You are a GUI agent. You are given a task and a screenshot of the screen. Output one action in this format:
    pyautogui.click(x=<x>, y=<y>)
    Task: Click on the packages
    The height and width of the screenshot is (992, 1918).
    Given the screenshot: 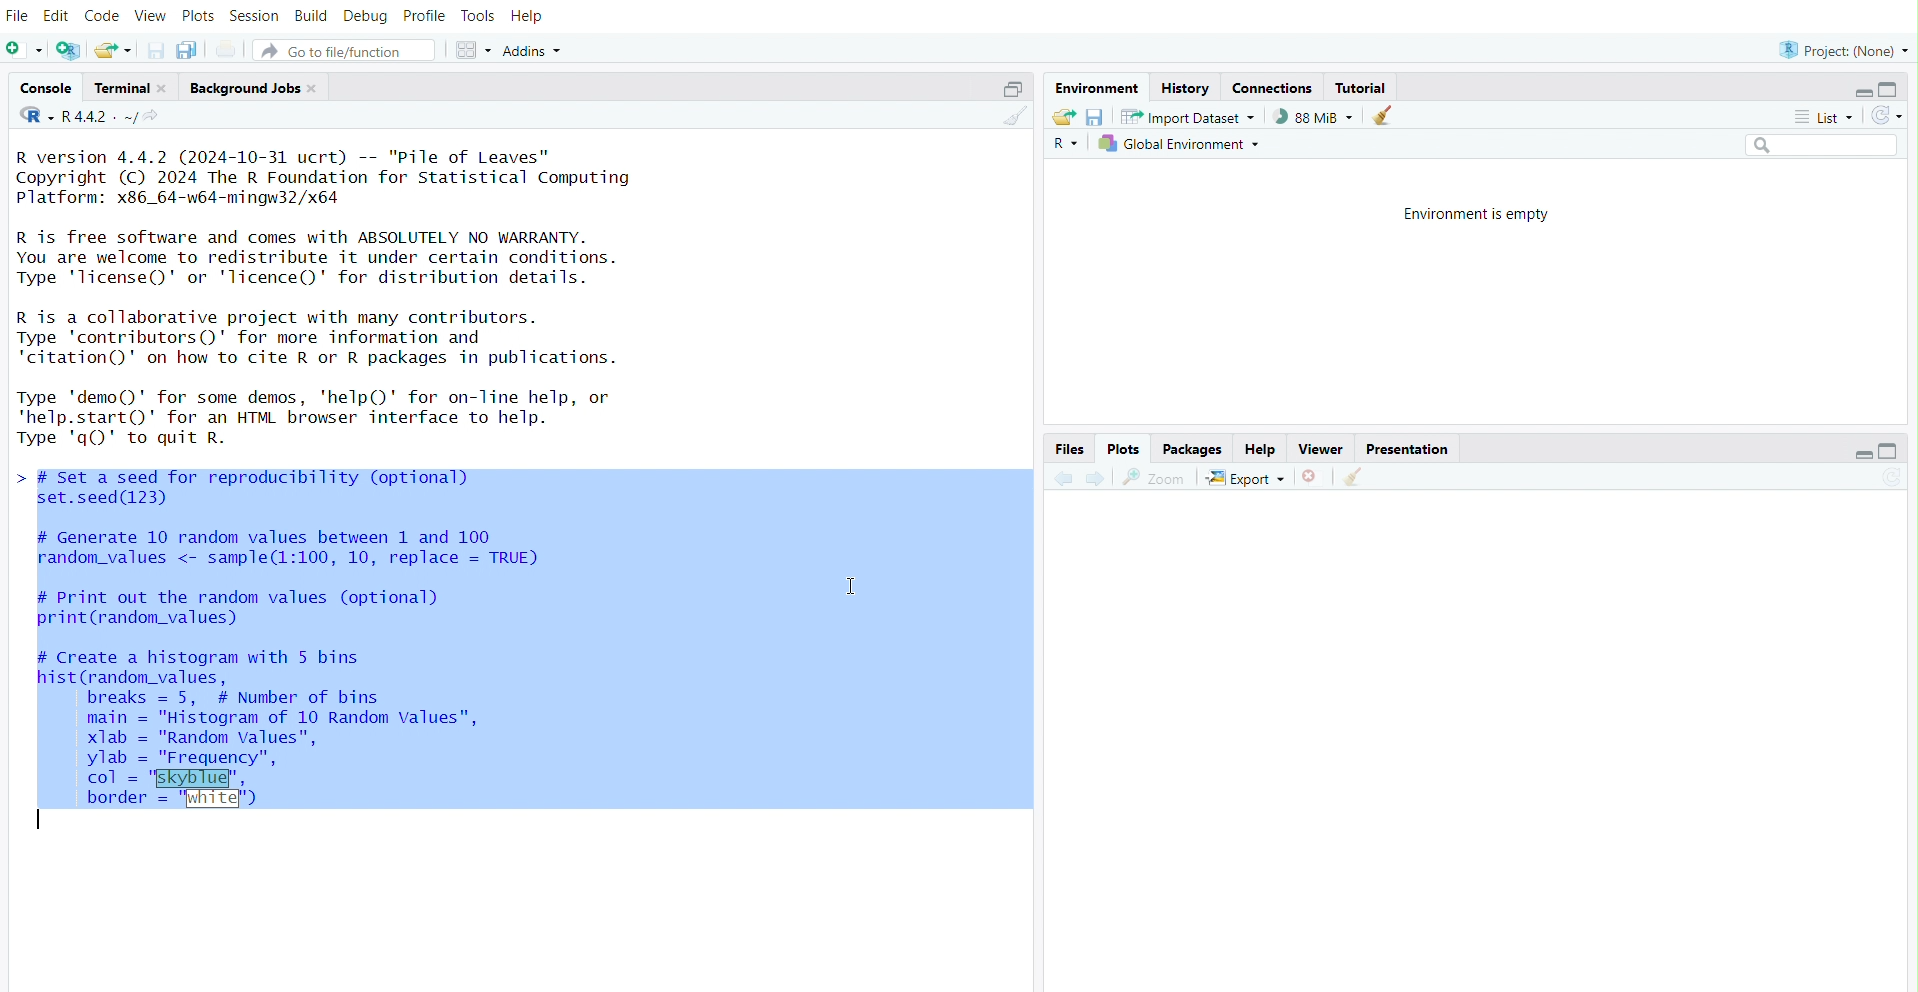 What is the action you would take?
    pyautogui.click(x=1191, y=448)
    